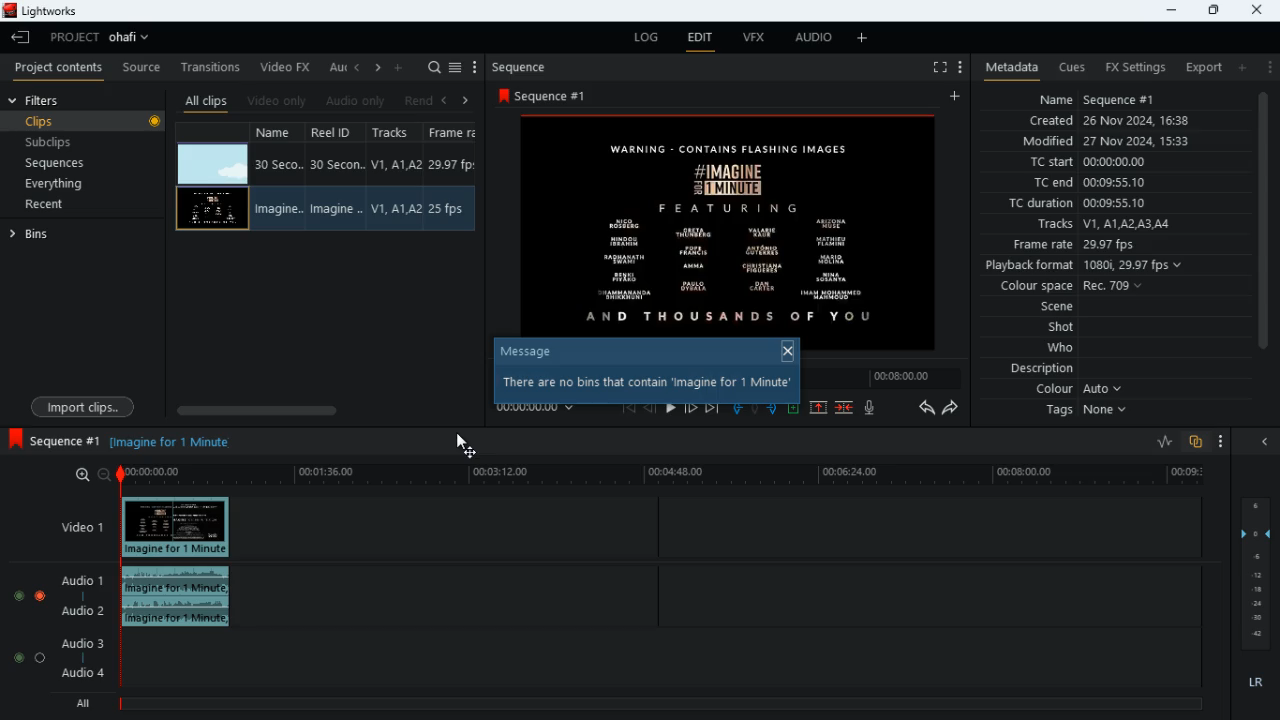  I want to click on tags, so click(1083, 416).